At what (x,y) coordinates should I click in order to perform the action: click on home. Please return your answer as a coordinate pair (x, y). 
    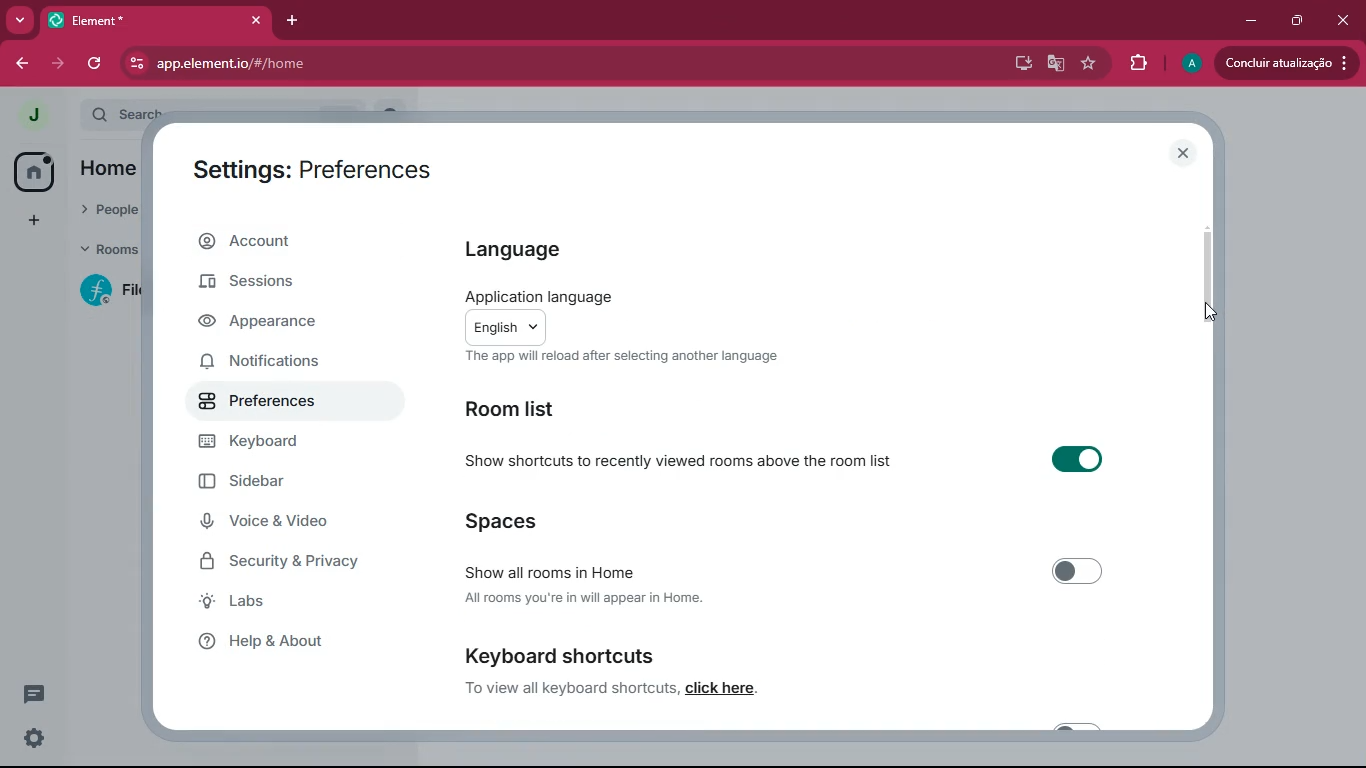
    Looking at the image, I should click on (33, 172).